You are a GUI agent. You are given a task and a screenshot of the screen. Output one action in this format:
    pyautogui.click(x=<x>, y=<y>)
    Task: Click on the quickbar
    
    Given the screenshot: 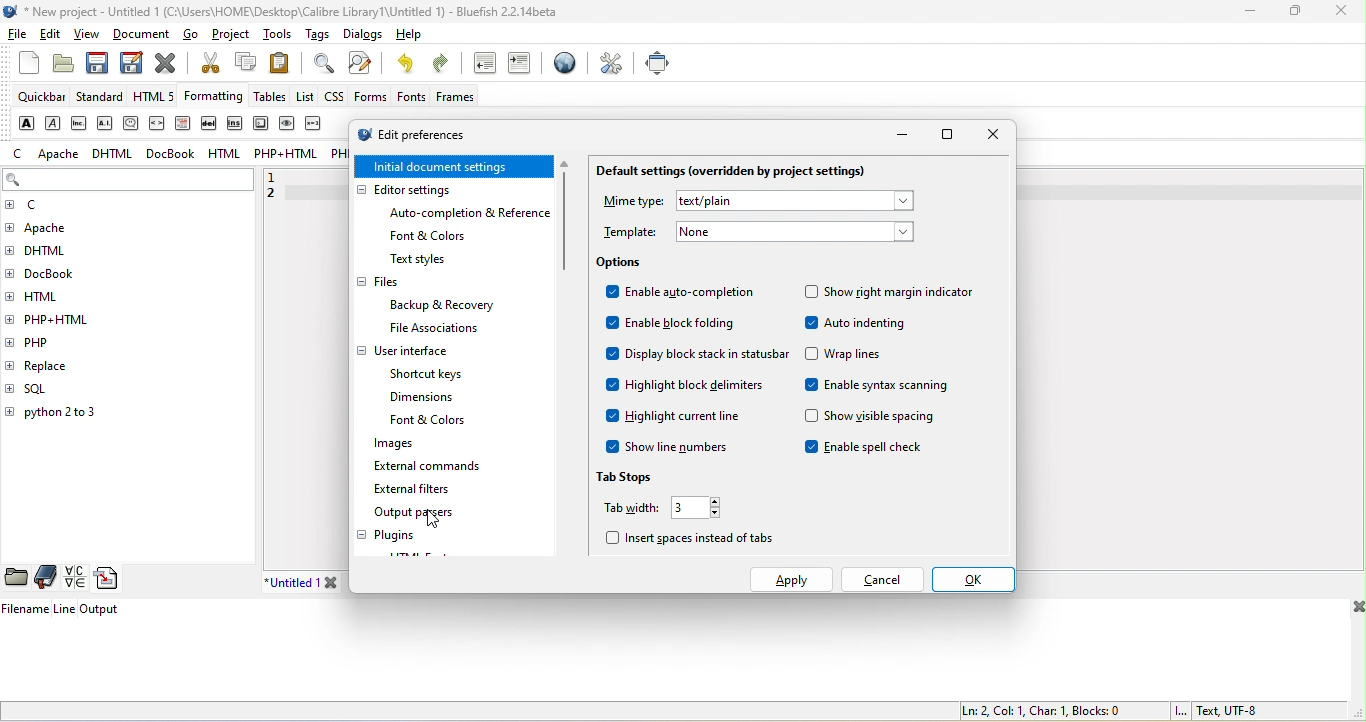 What is the action you would take?
    pyautogui.click(x=41, y=98)
    